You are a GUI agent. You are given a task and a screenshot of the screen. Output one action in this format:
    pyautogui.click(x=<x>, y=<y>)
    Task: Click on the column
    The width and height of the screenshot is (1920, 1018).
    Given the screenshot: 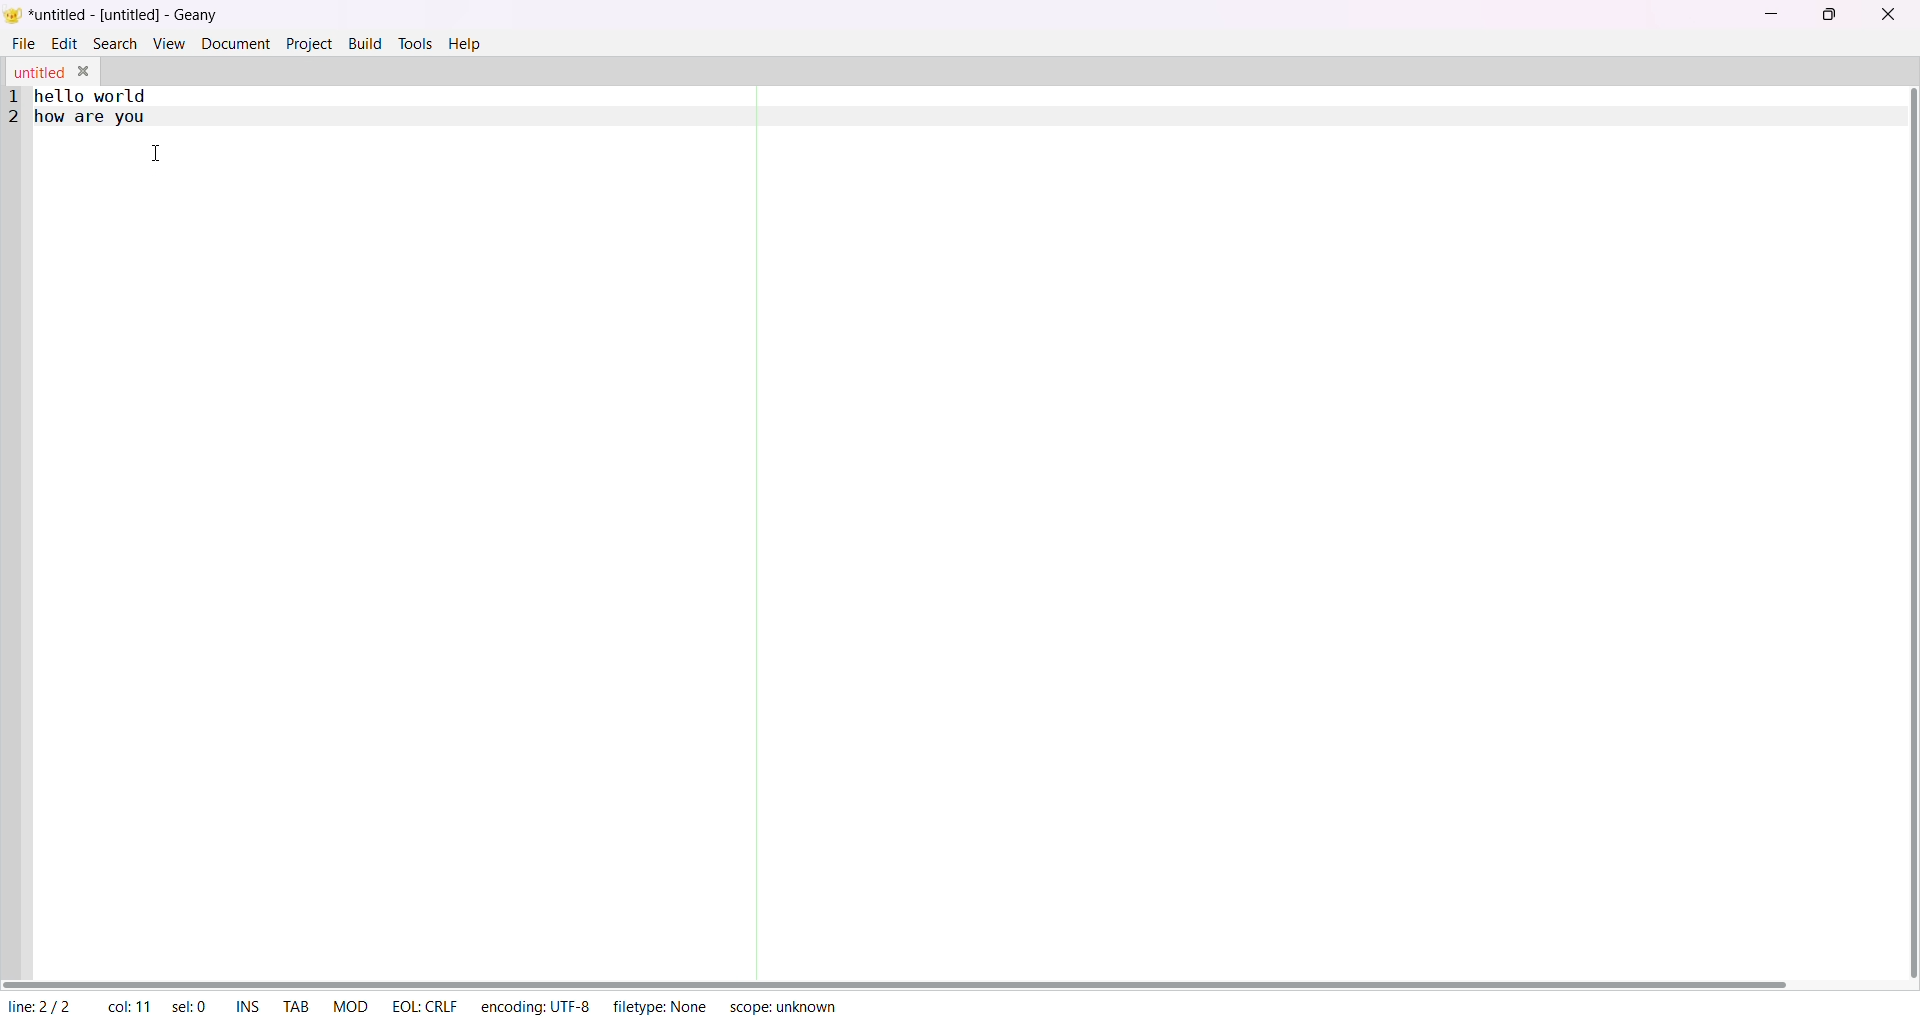 What is the action you would take?
    pyautogui.click(x=128, y=1006)
    